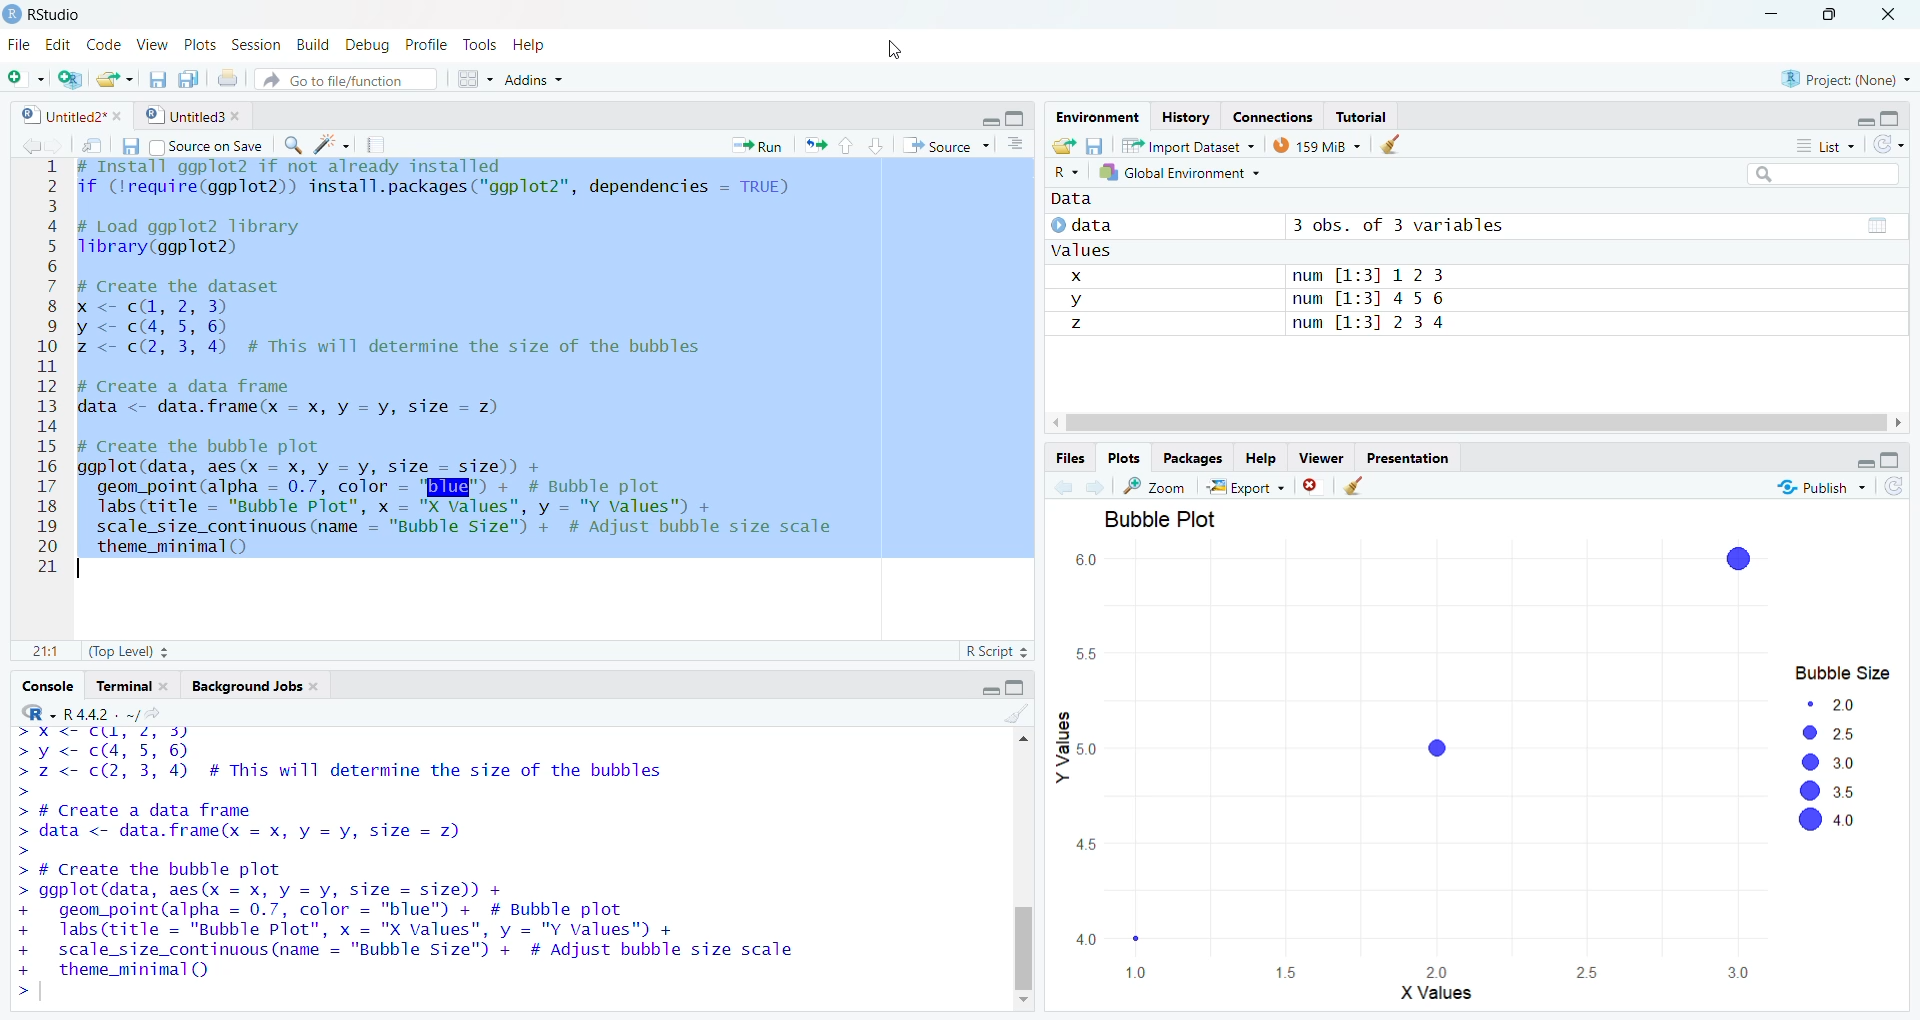 This screenshot has height=1020, width=1920. I want to click on Go to file/function, so click(346, 79).